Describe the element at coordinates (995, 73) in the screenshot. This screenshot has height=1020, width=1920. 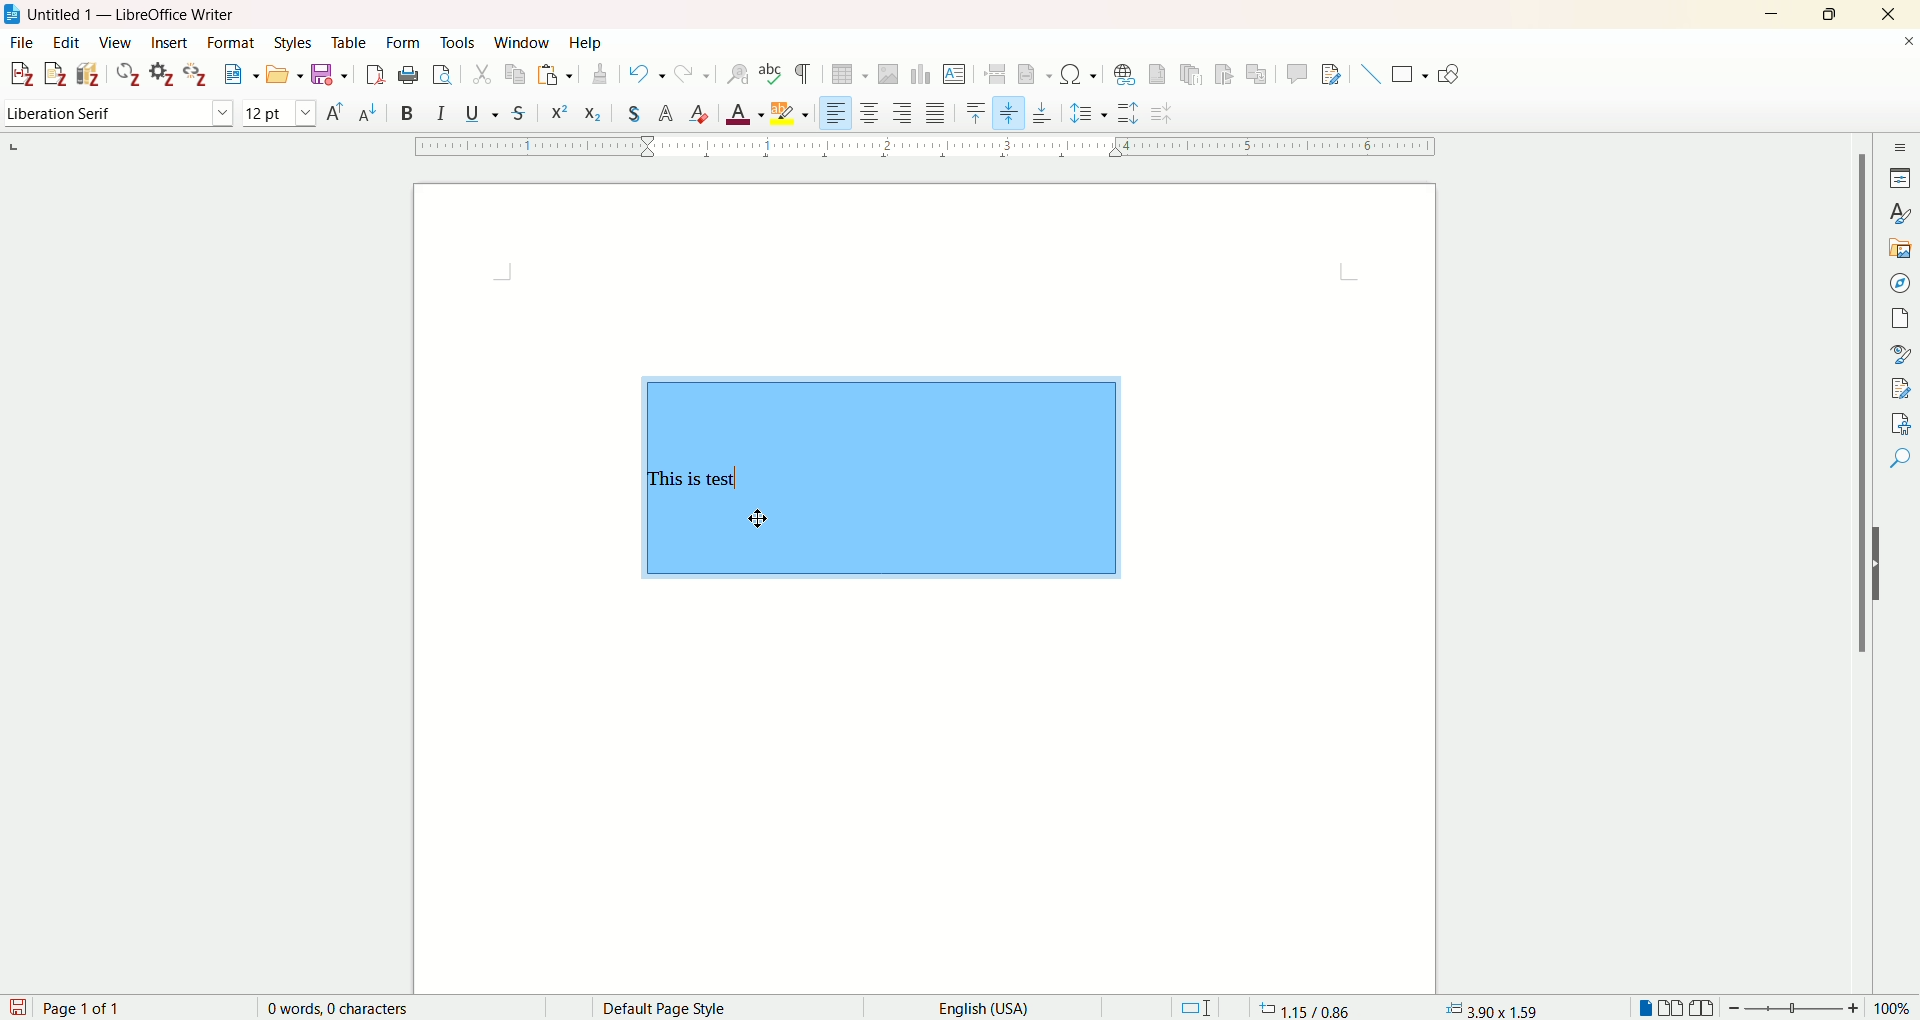
I see `insert pagebreak` at that location.